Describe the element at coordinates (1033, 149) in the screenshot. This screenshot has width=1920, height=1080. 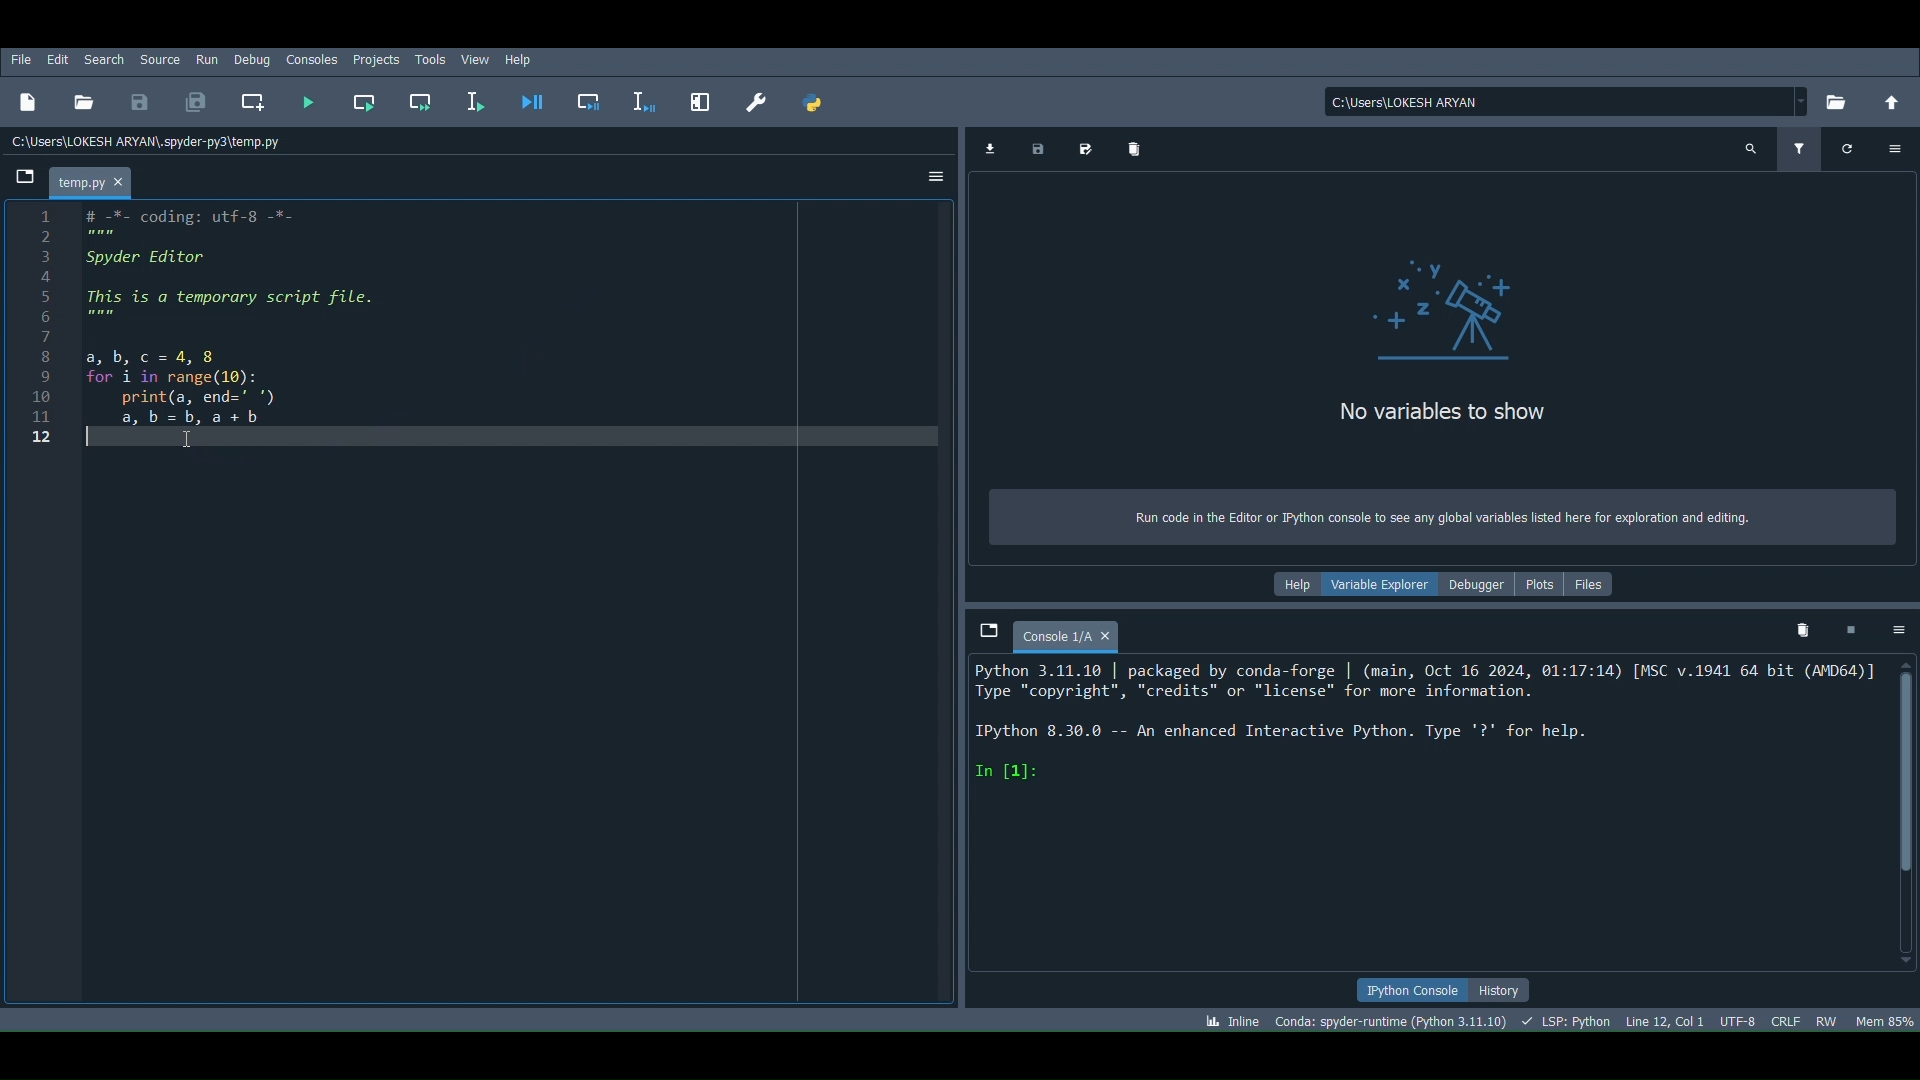
I see `Save data` at that location.